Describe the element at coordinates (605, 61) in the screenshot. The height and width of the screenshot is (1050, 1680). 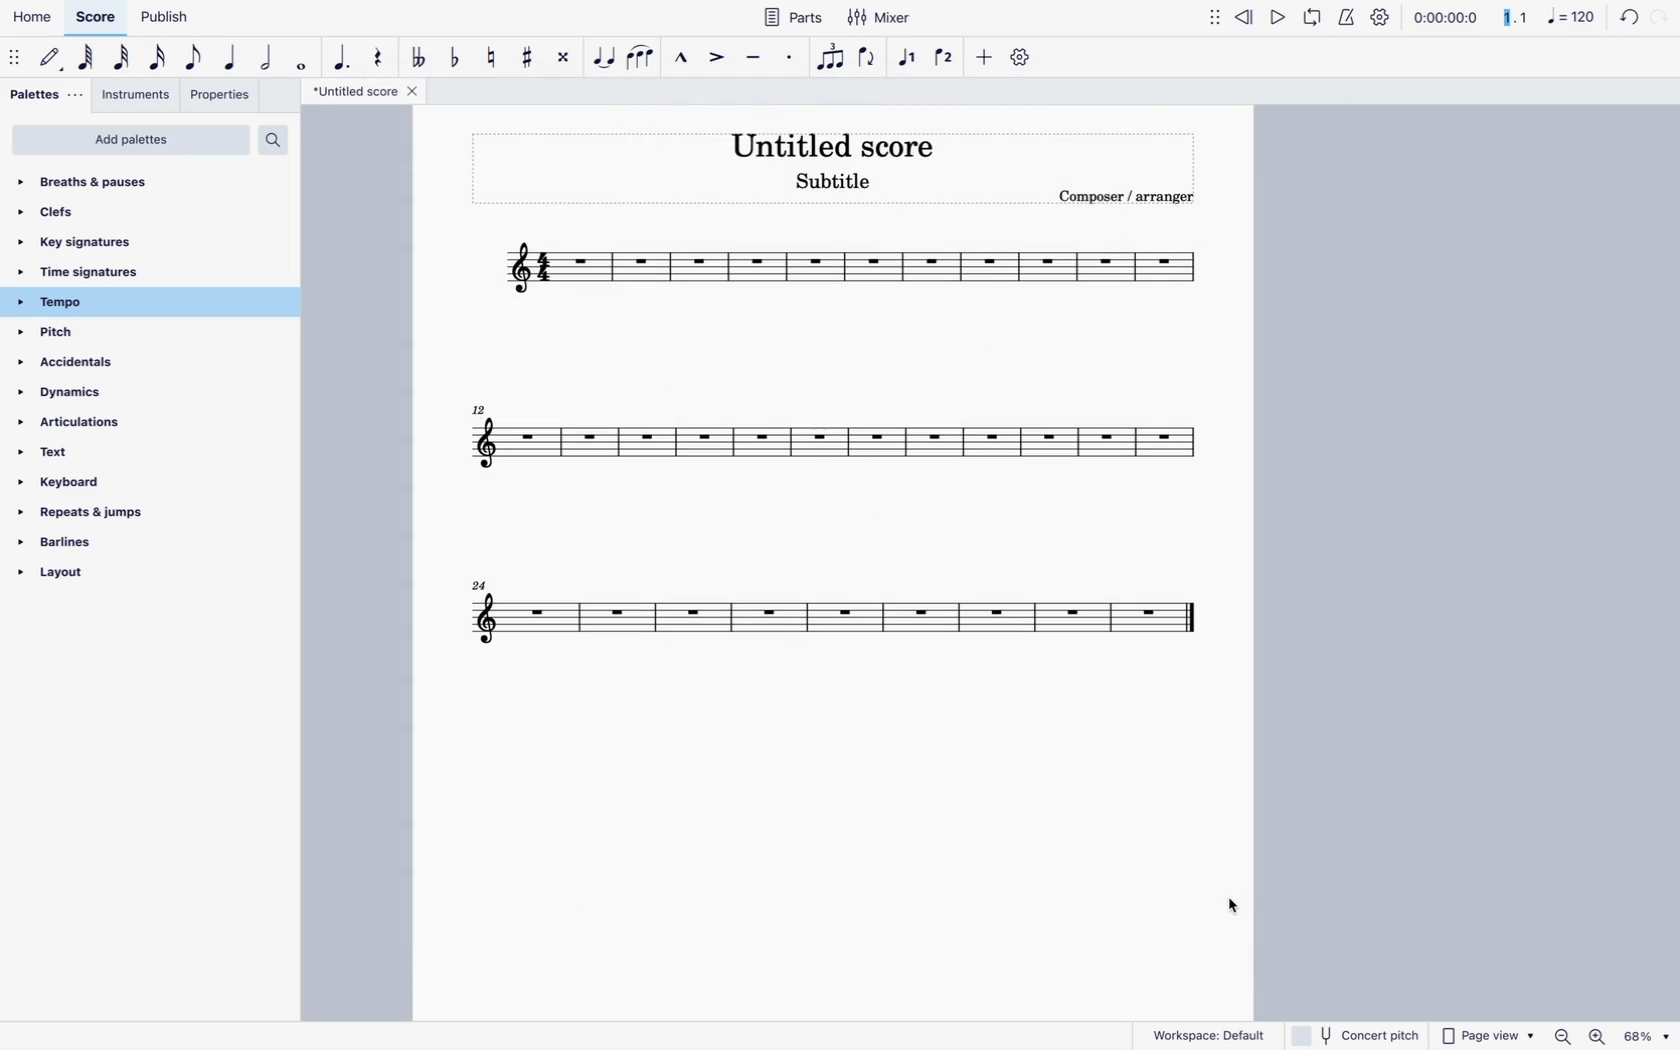
I see `tie` at that location.